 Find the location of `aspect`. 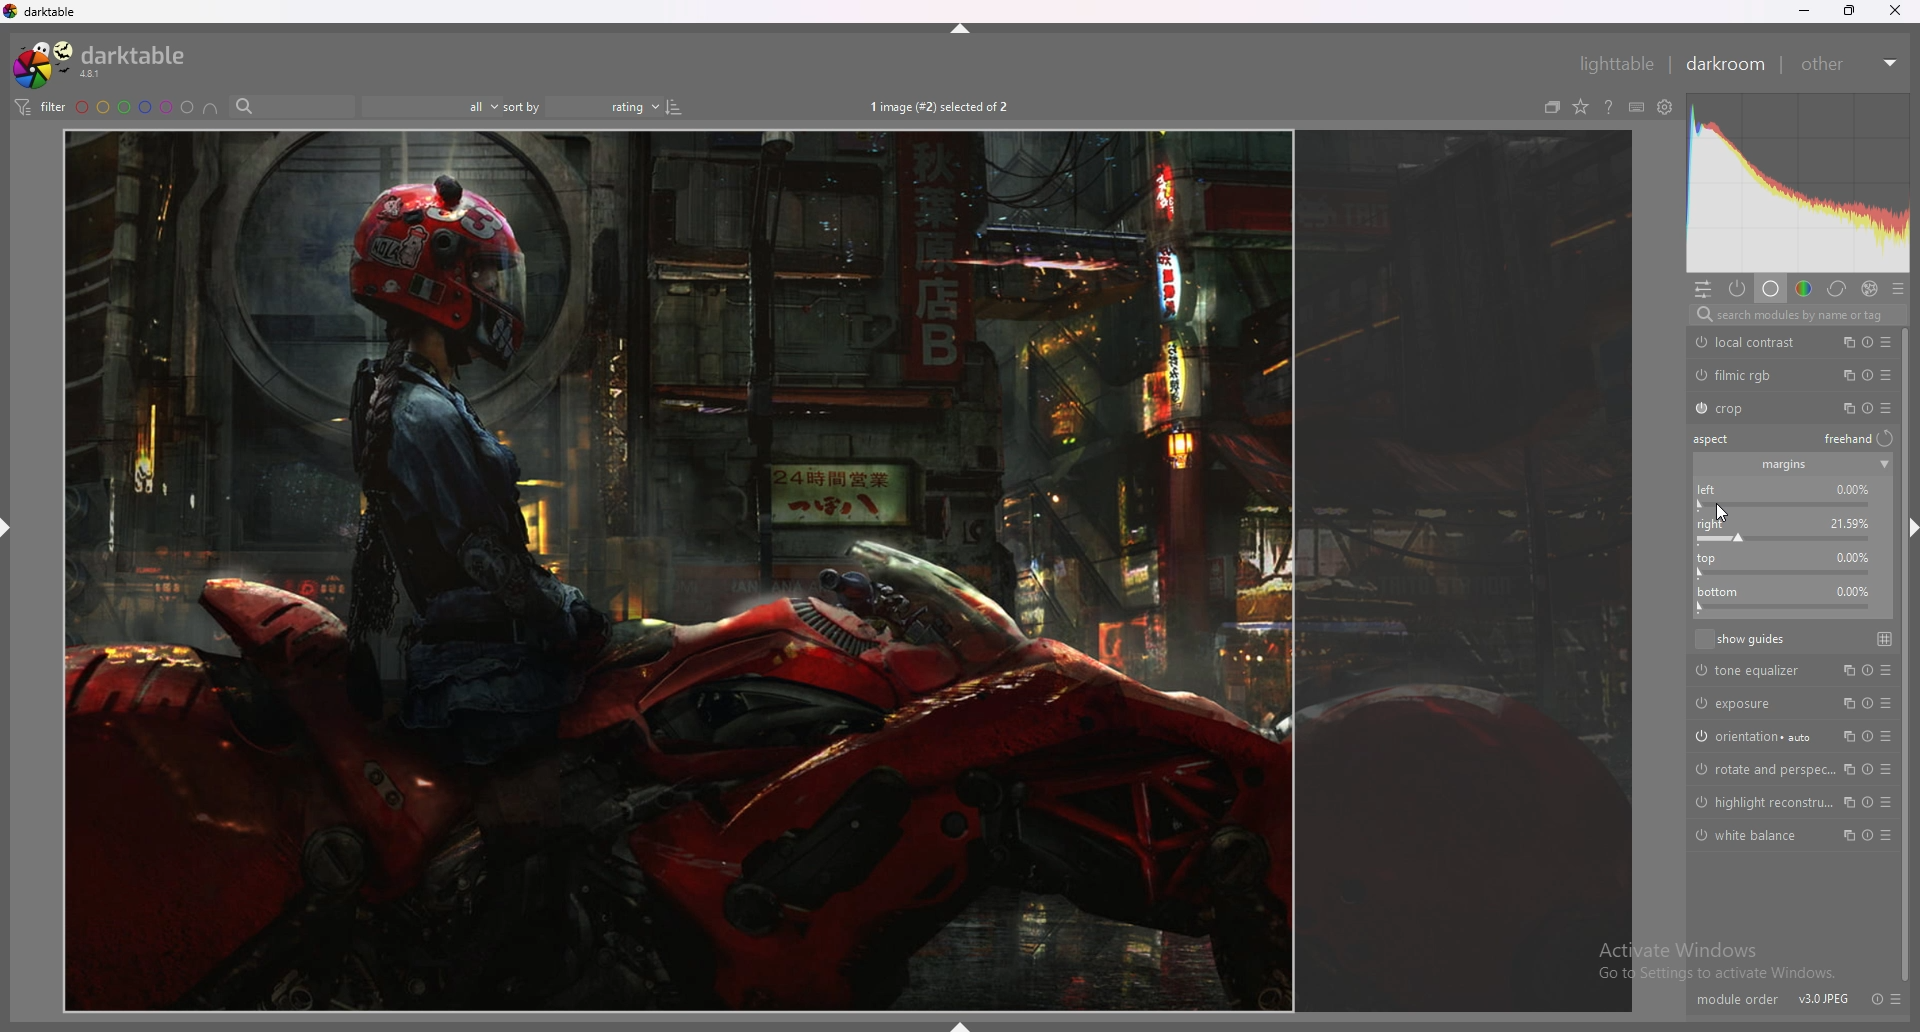

aspect is located at coordinates (1717, 439).